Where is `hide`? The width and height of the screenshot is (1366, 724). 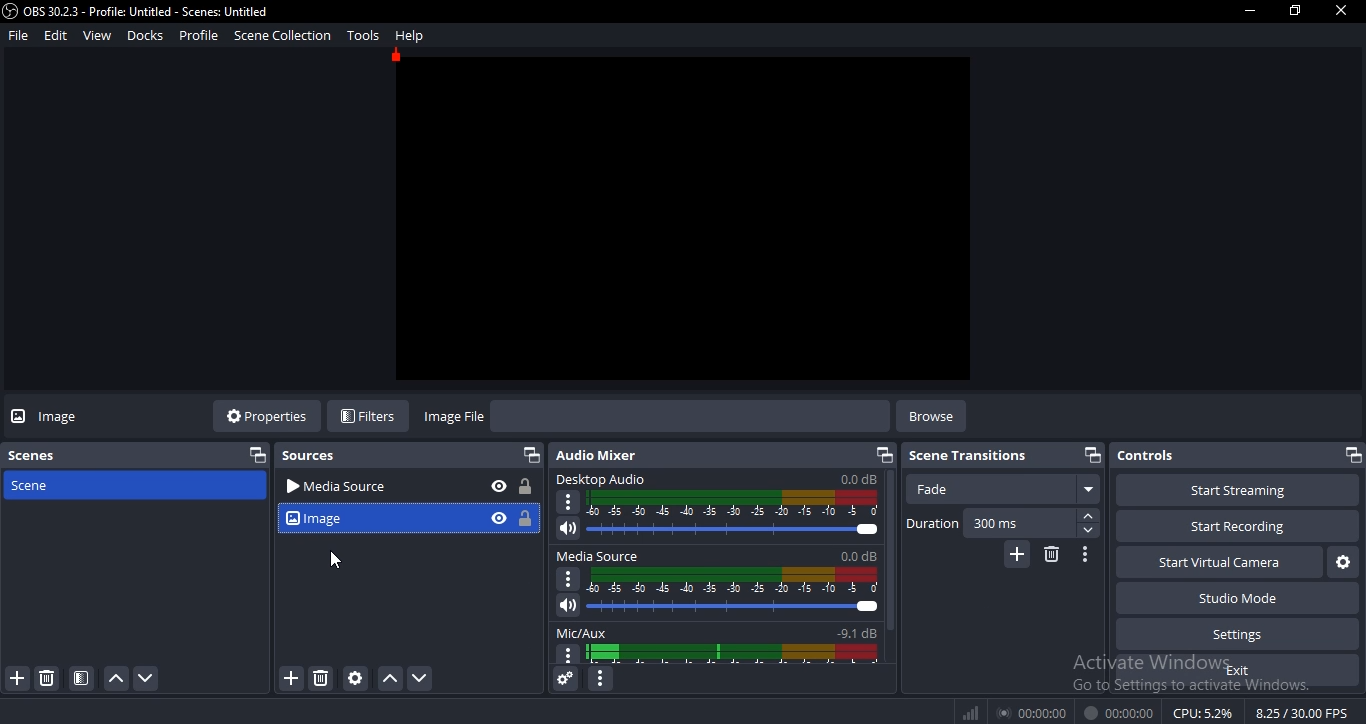
hide is located at coordinates (497, 487).